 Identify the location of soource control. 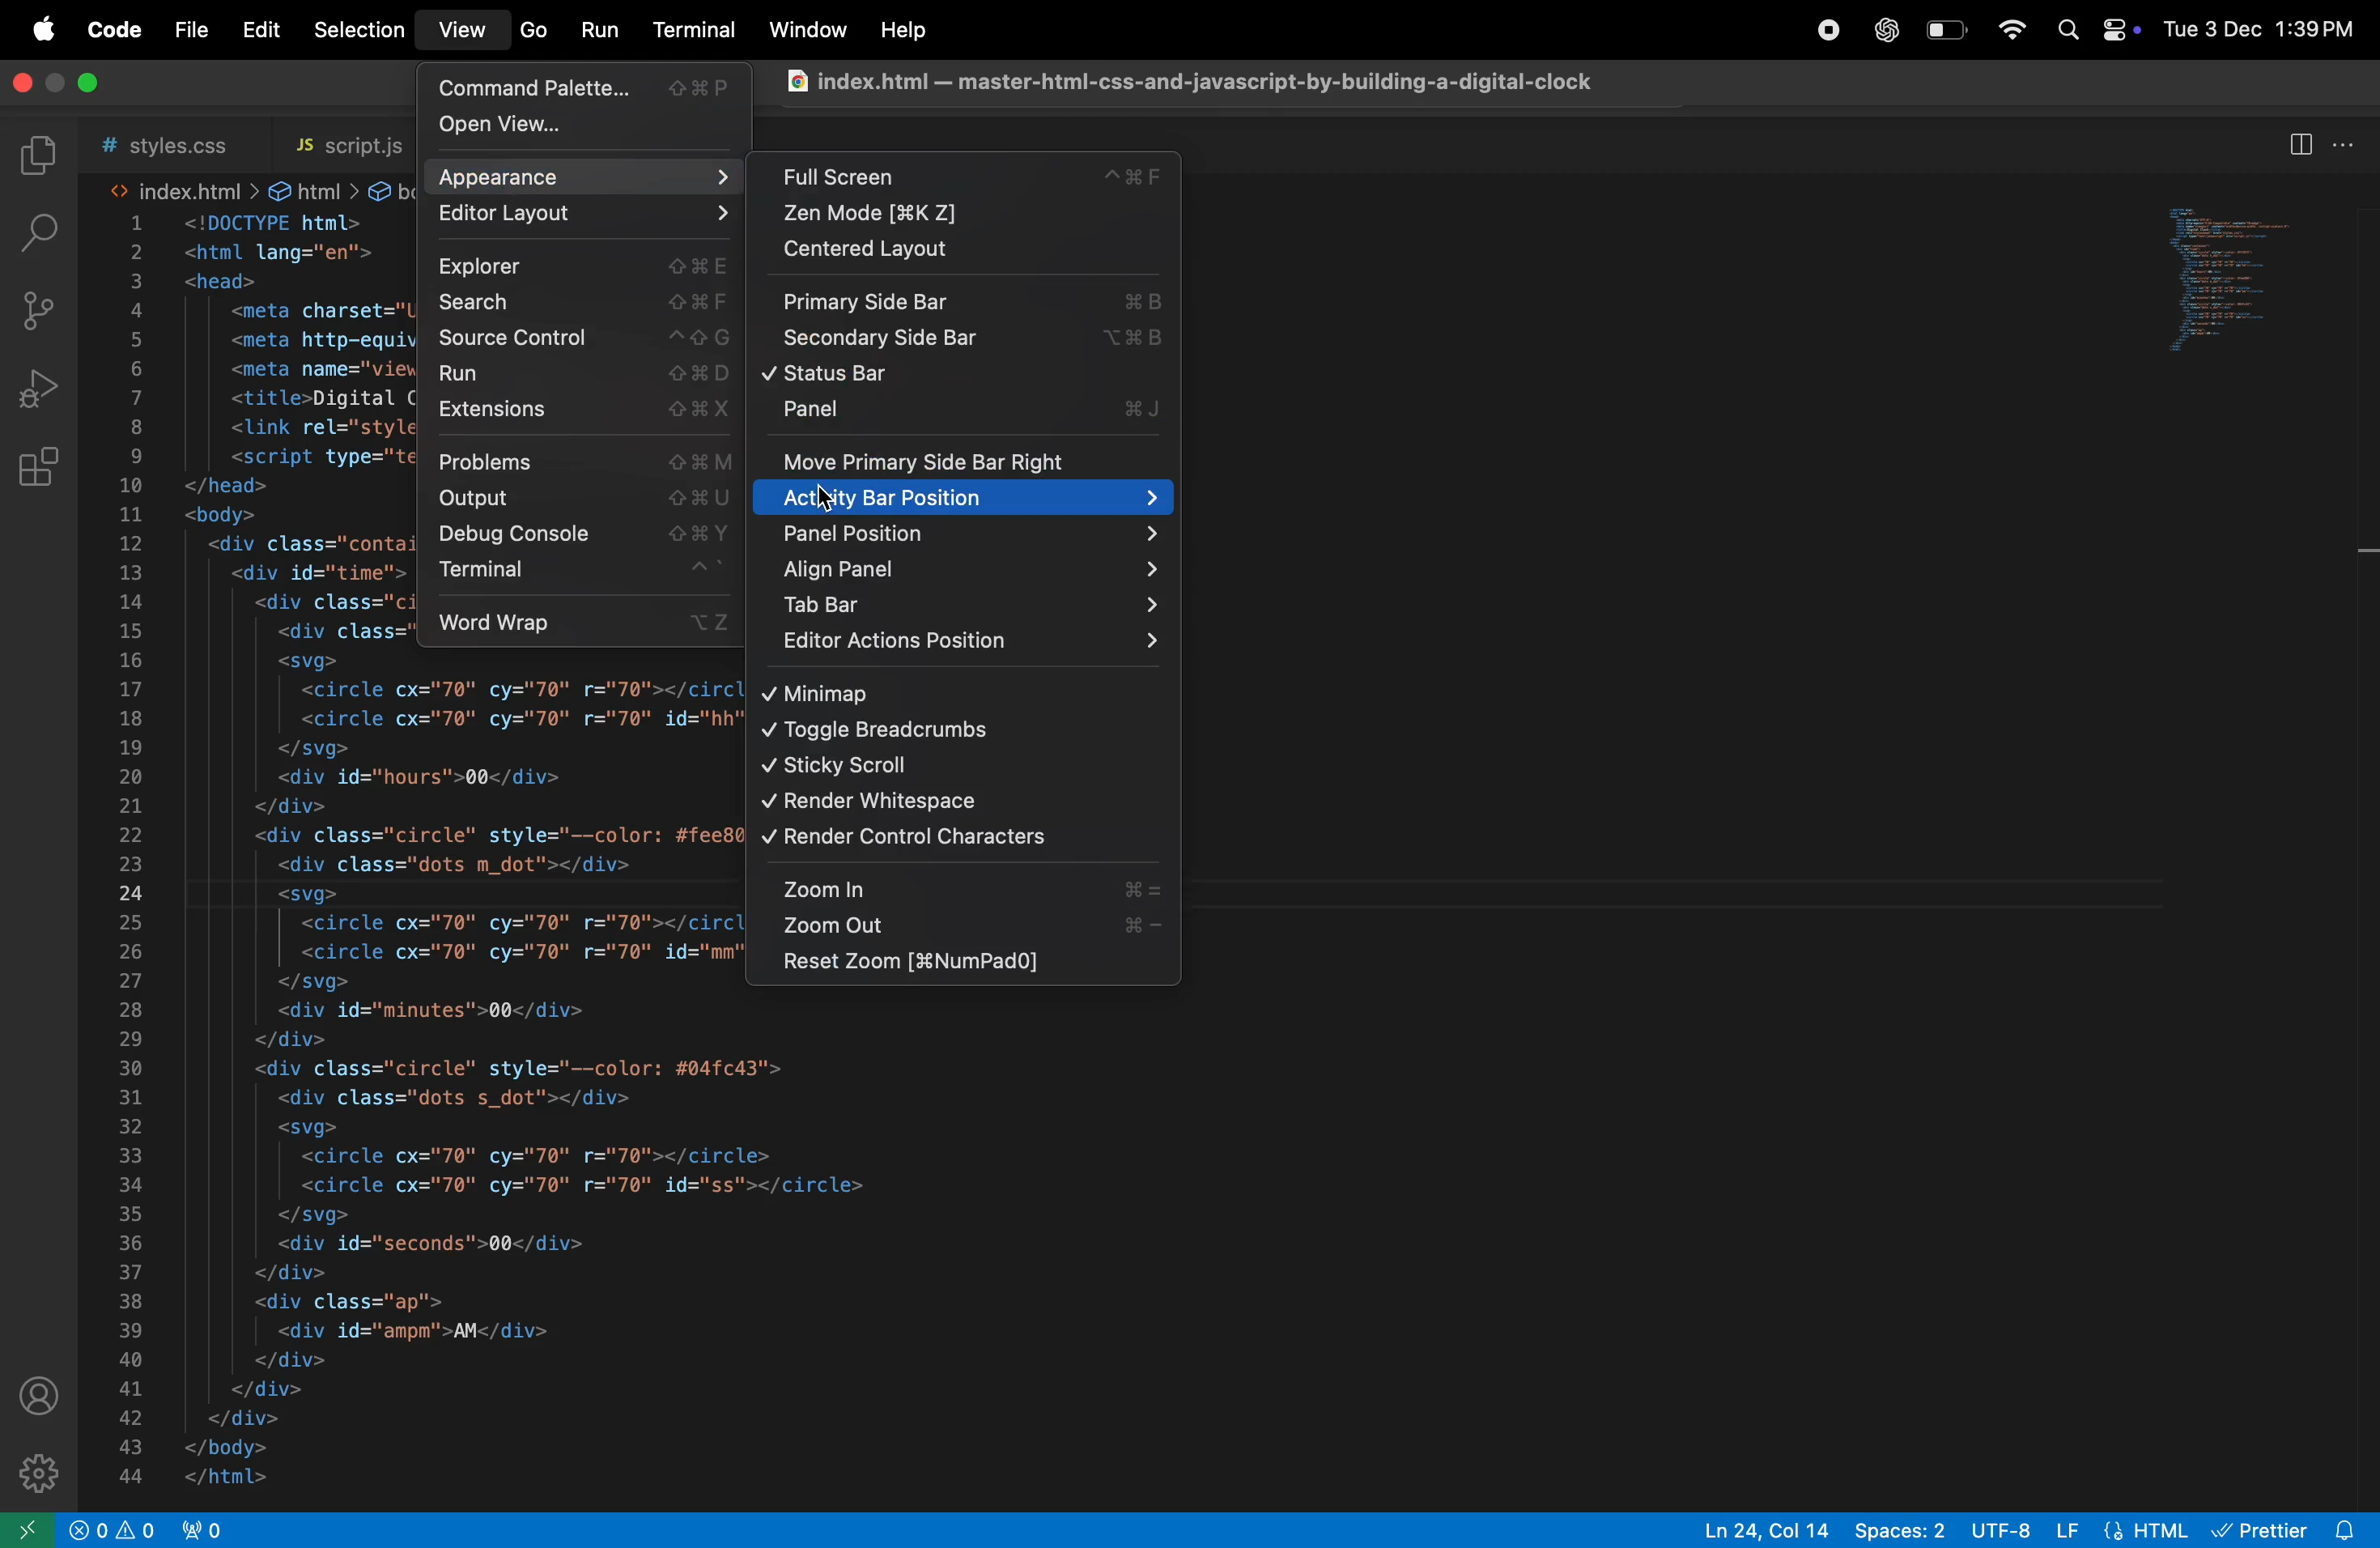
(39, 312).